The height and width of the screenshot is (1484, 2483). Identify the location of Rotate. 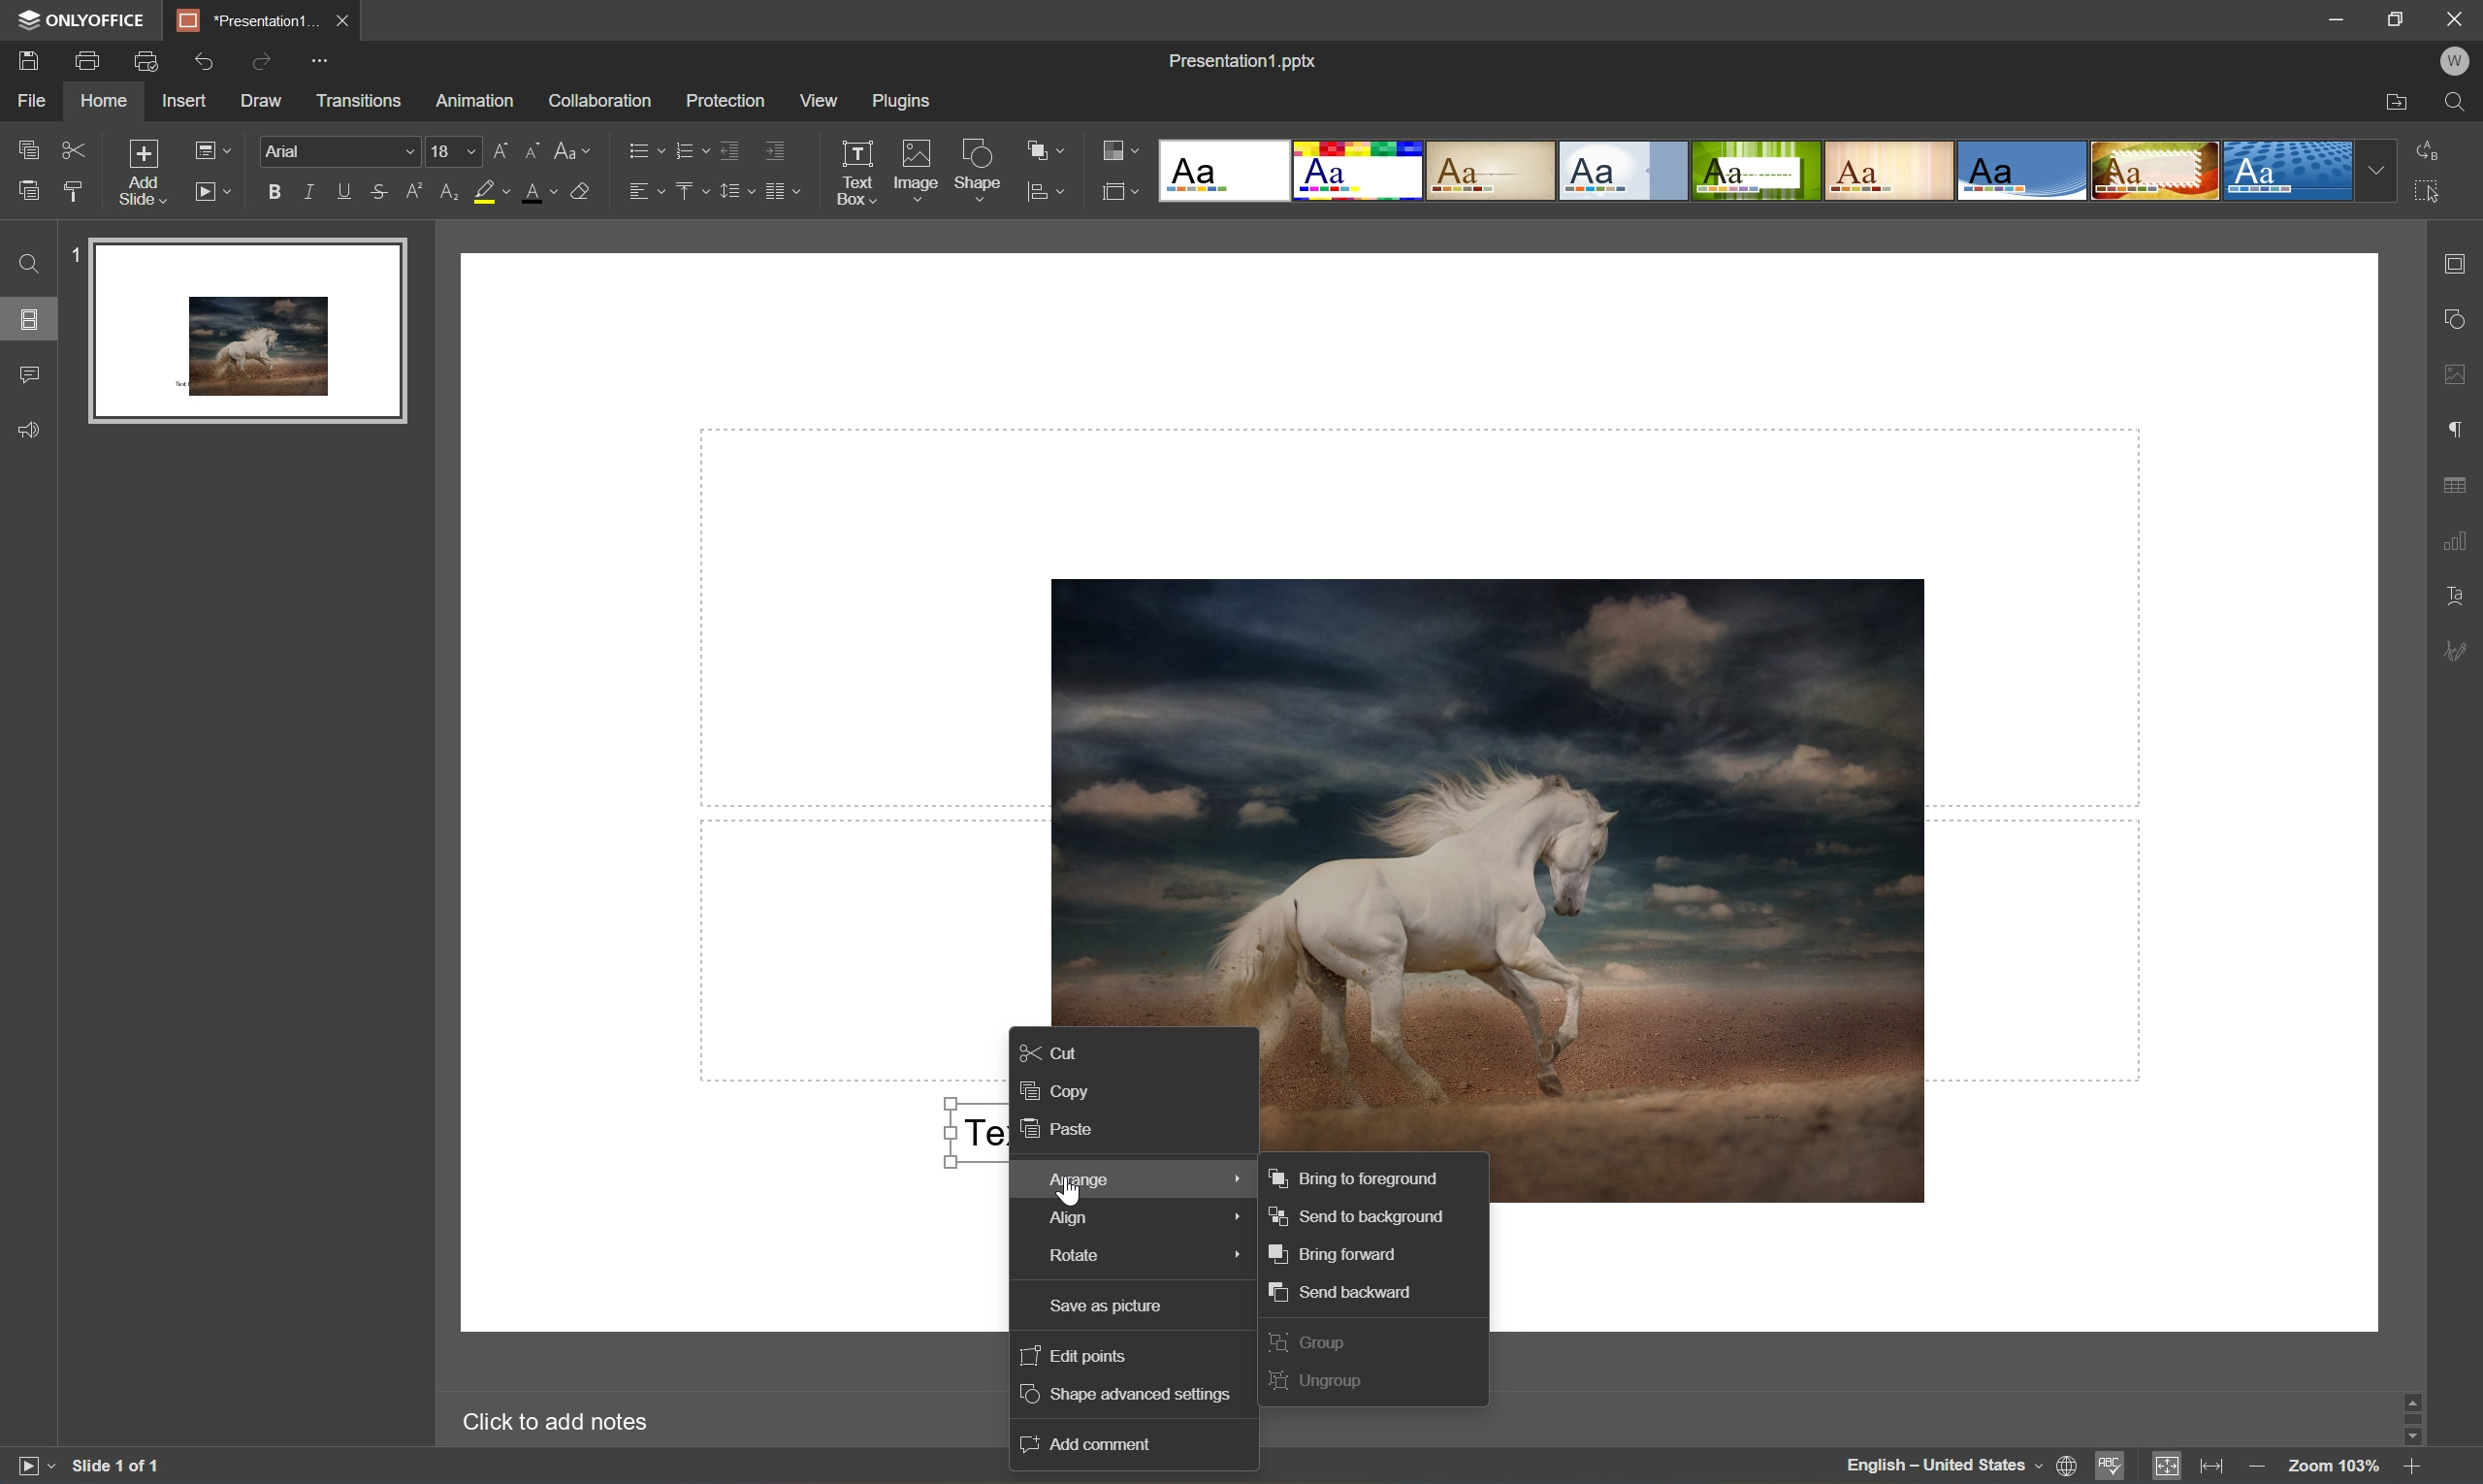
(1128, 1260).